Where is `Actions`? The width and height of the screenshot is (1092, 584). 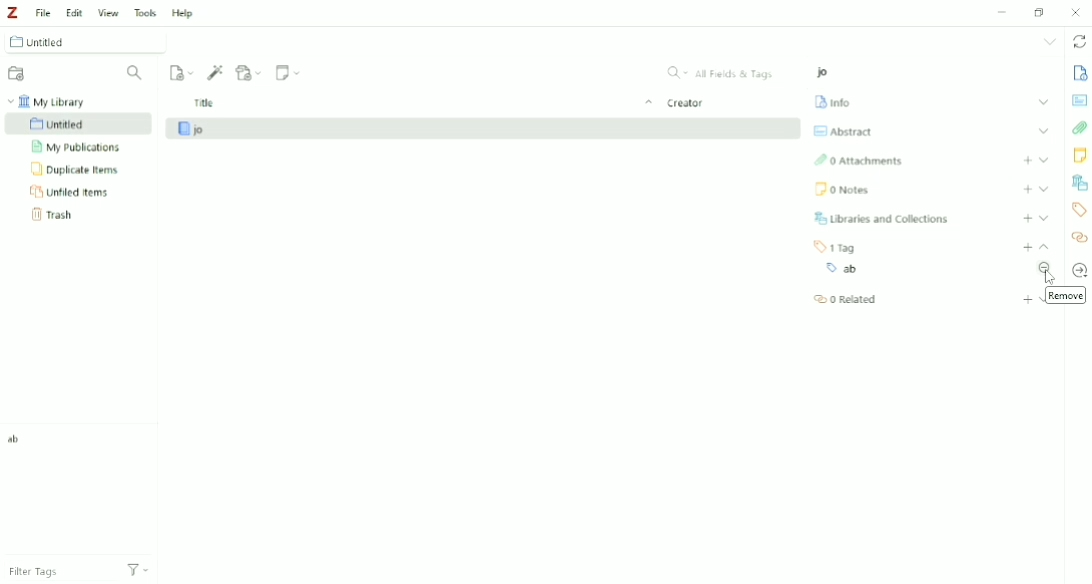
Actions is located at coordinates (137, 572).